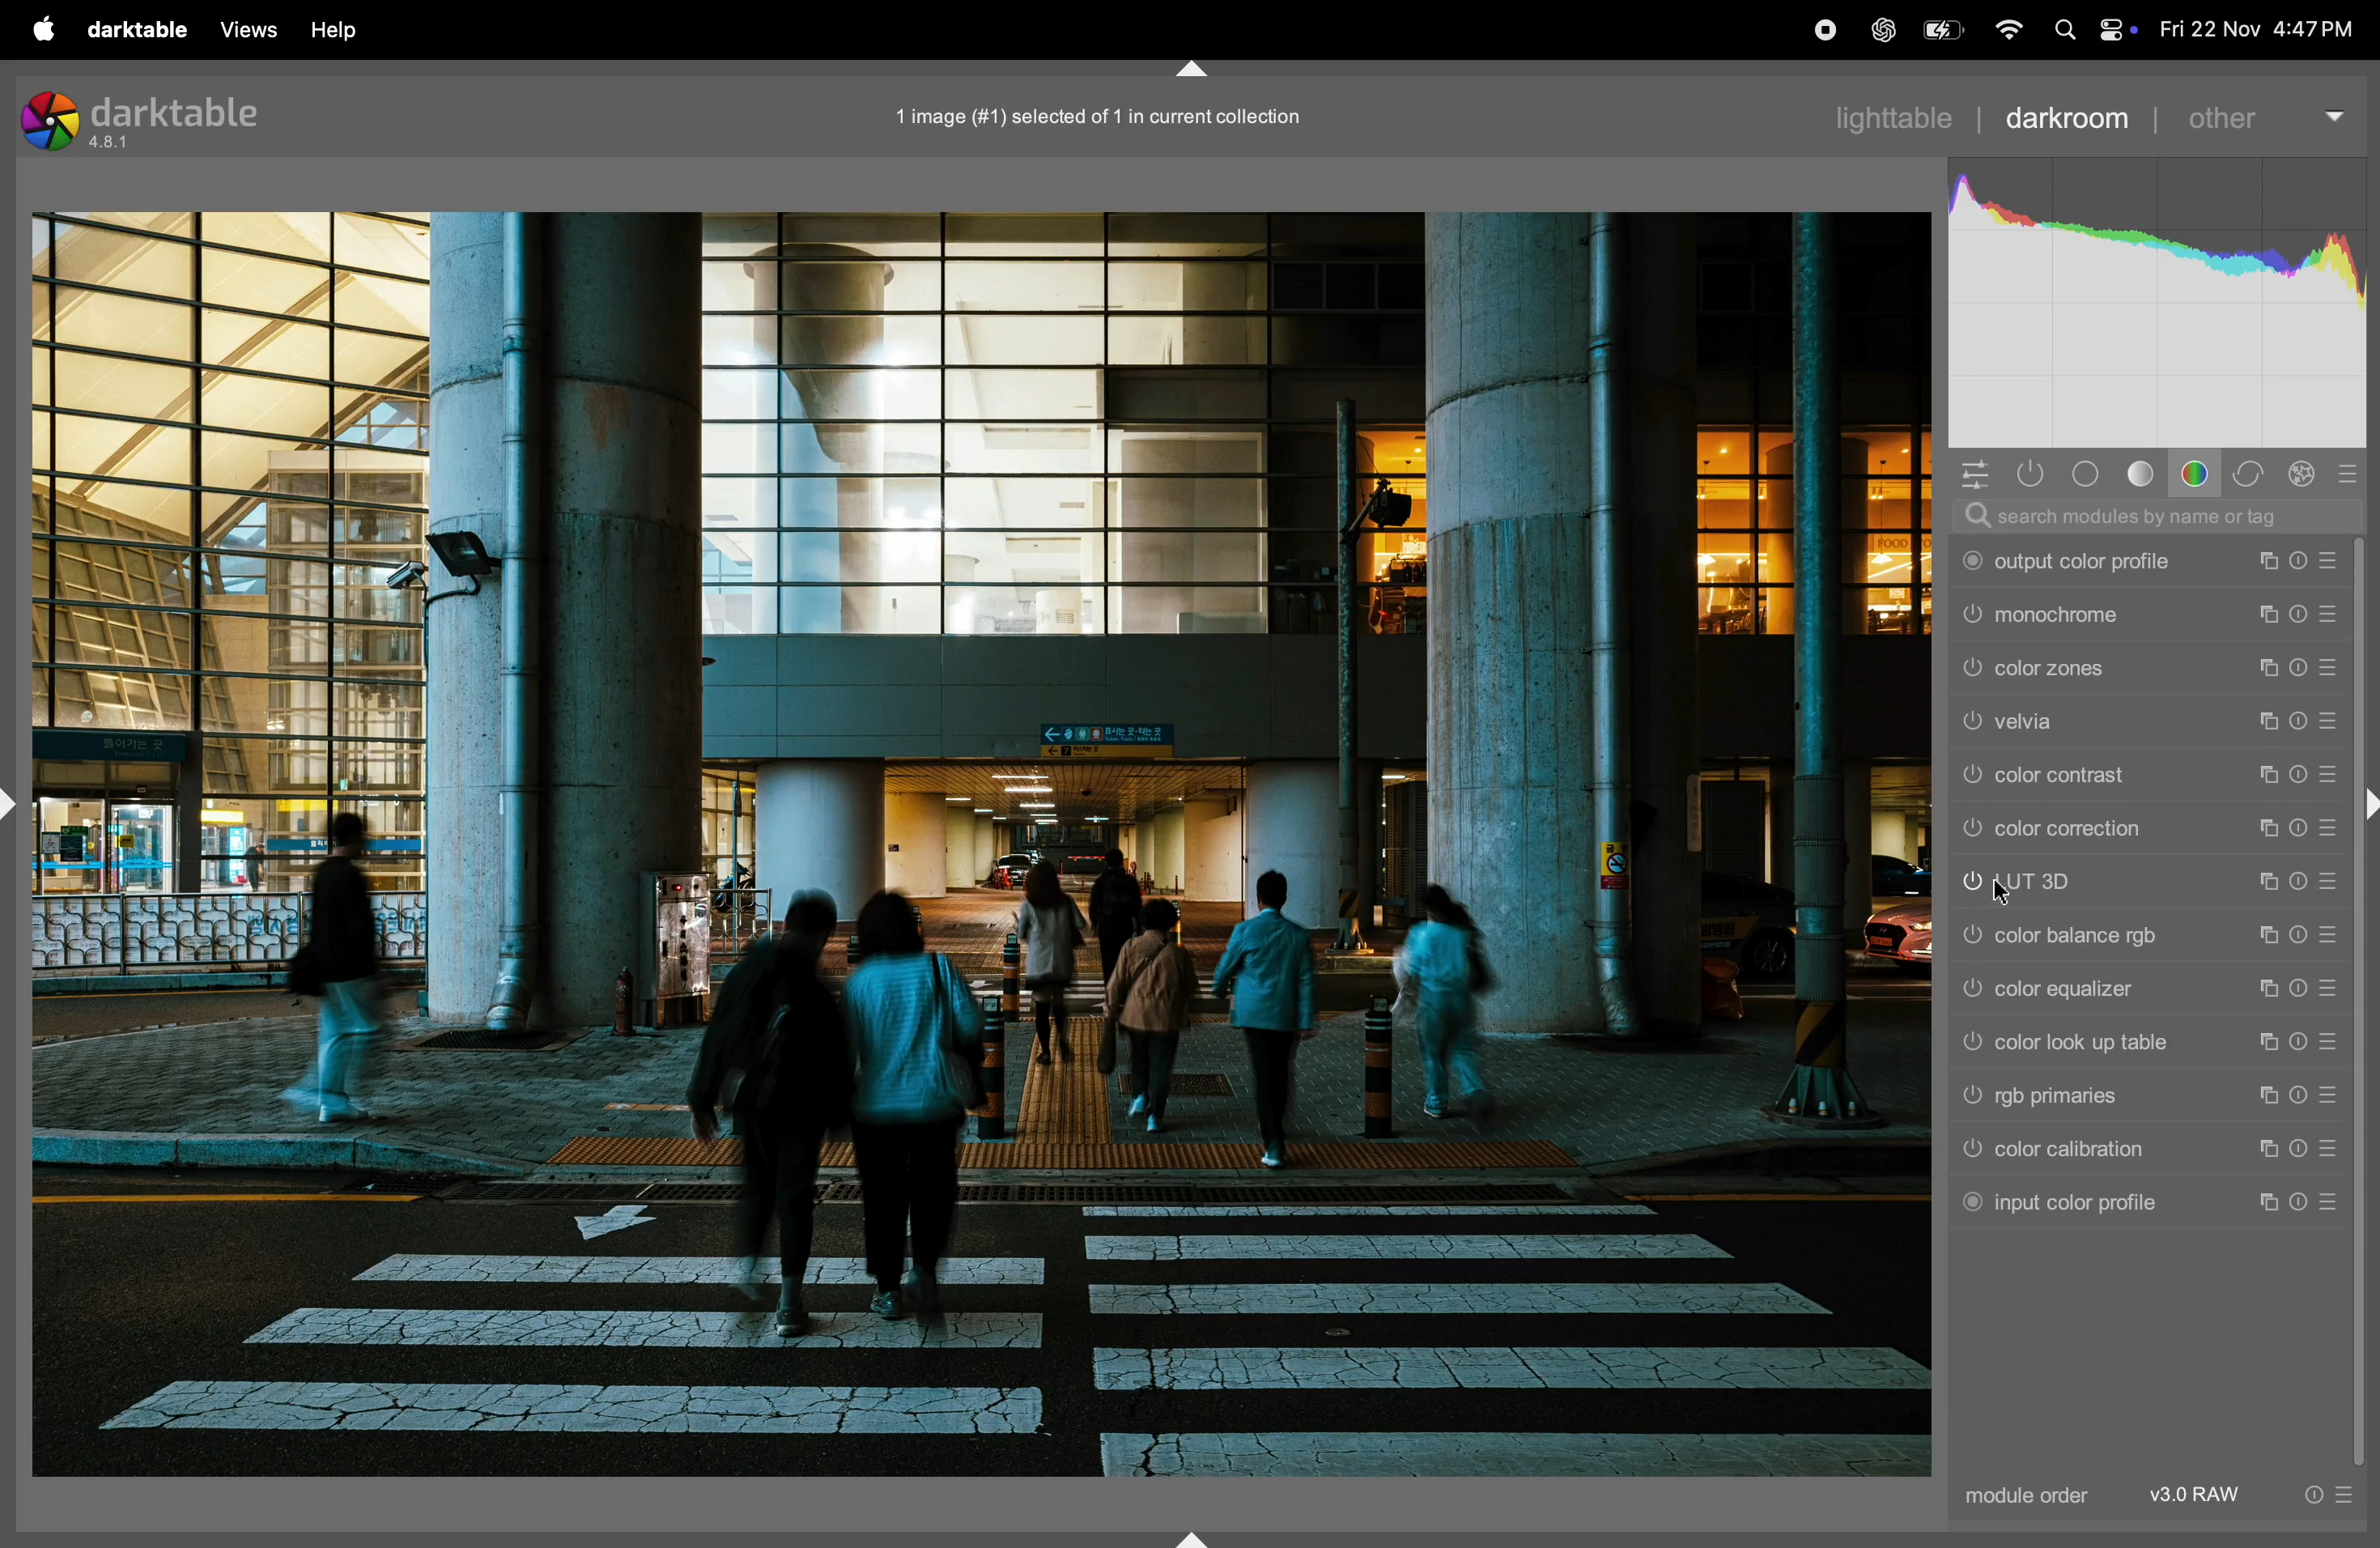 The width and height of the screenshot is (2380, 1548). I want to click on presets, so click(2352, 473).